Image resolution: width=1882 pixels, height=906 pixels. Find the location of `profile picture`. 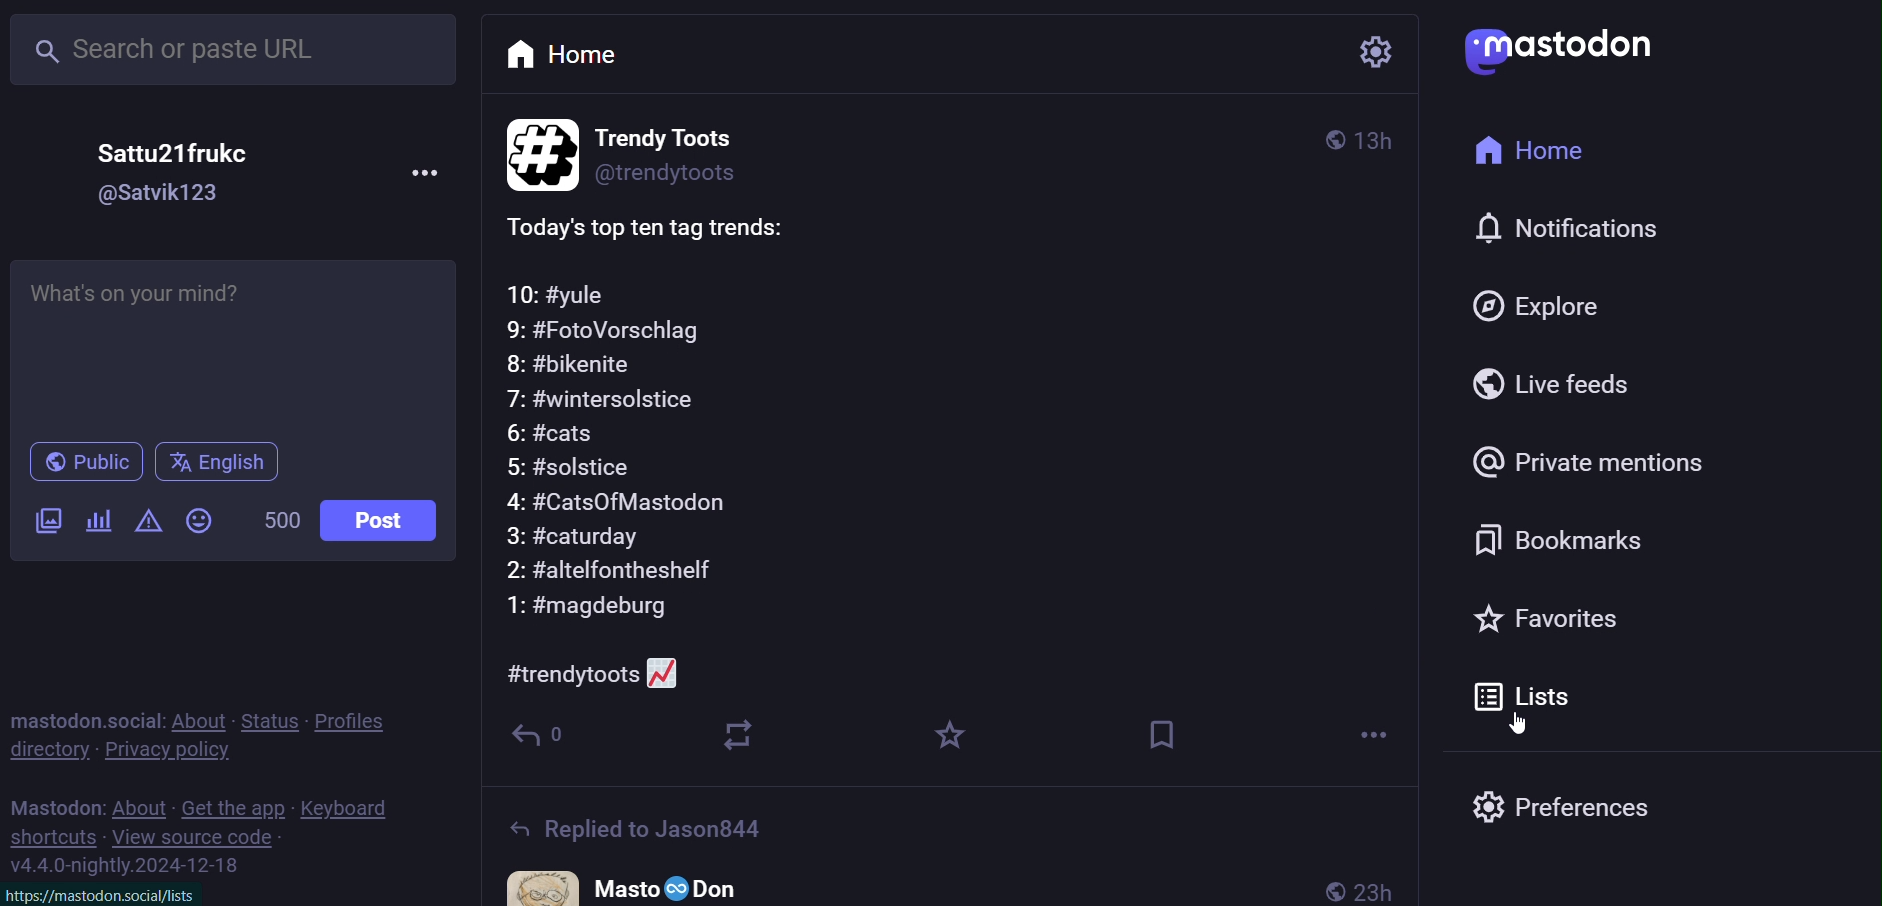

profile picture is located at coordinates (543, 153).